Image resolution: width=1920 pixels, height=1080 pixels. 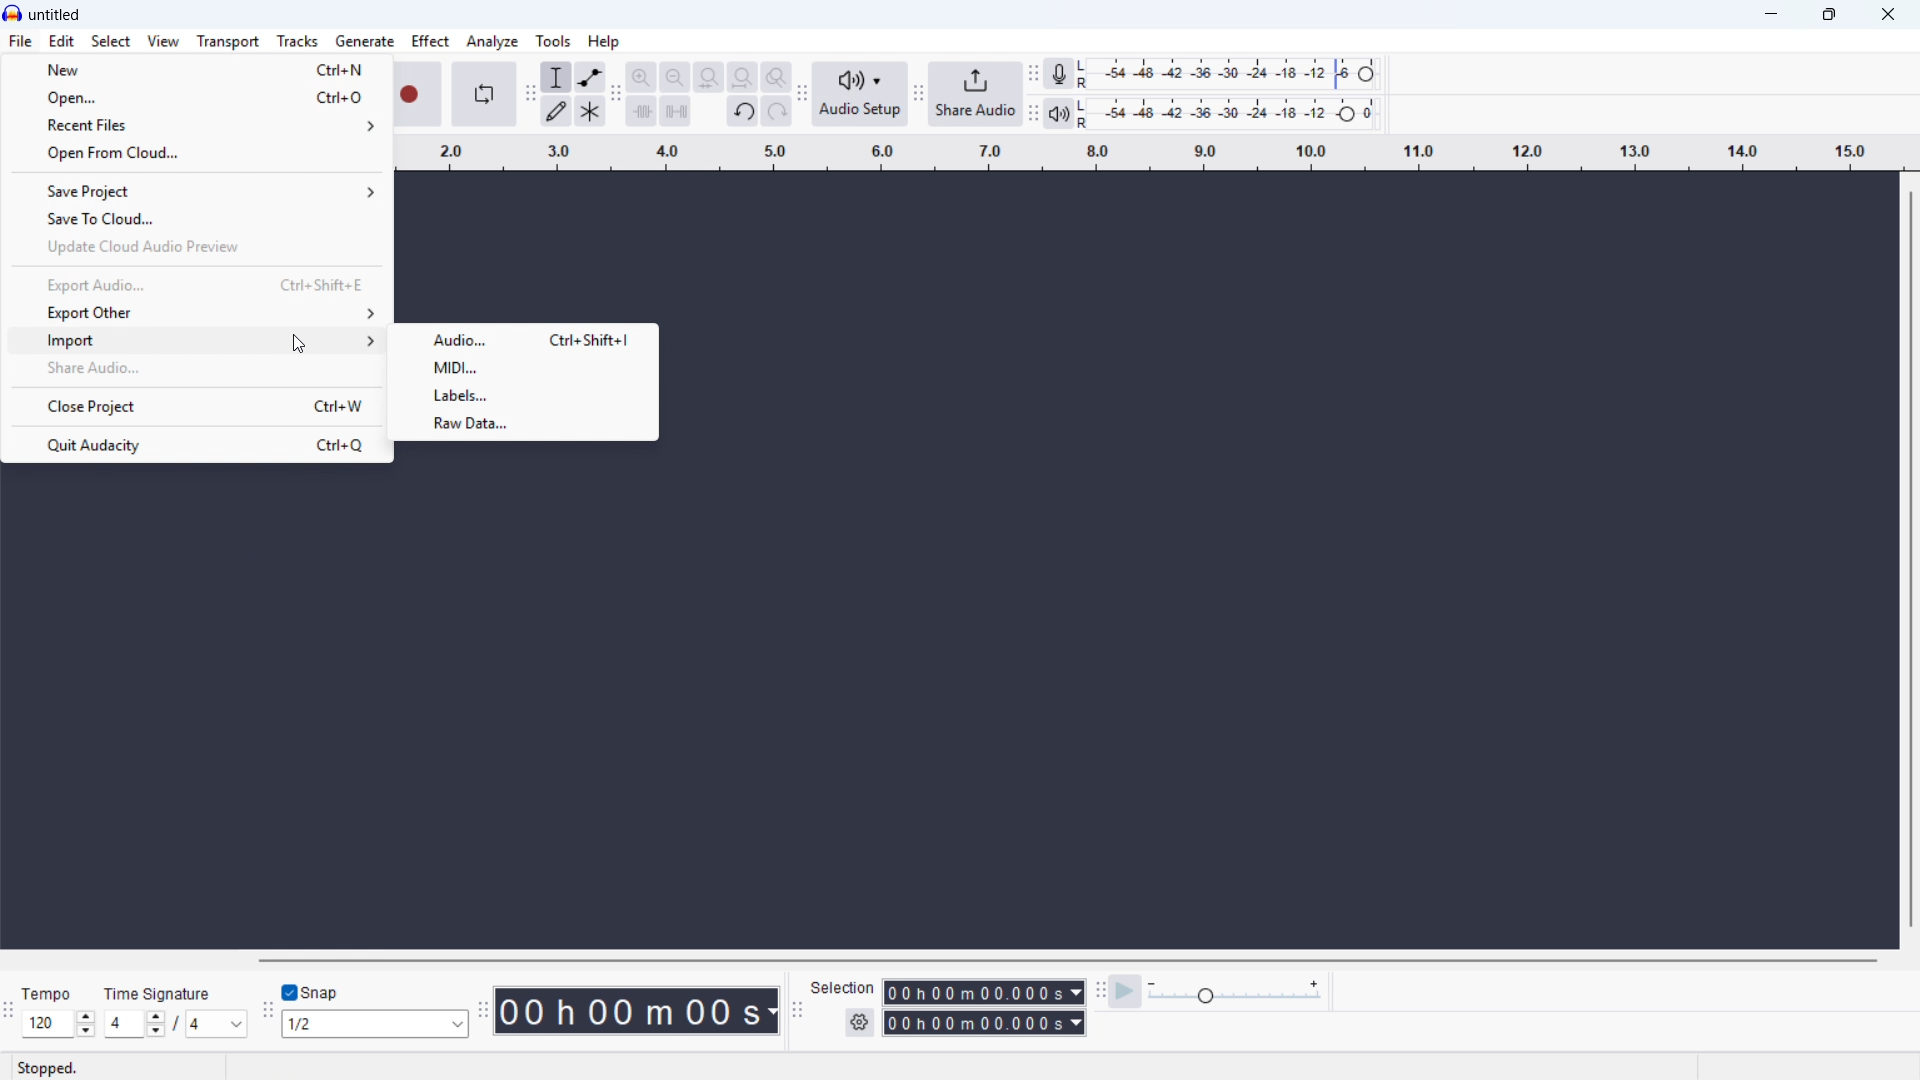 What do you see at coordinates (775, 77) in the screenshot?
I see `Toggle zoom ` at bounding box center [775, 77].